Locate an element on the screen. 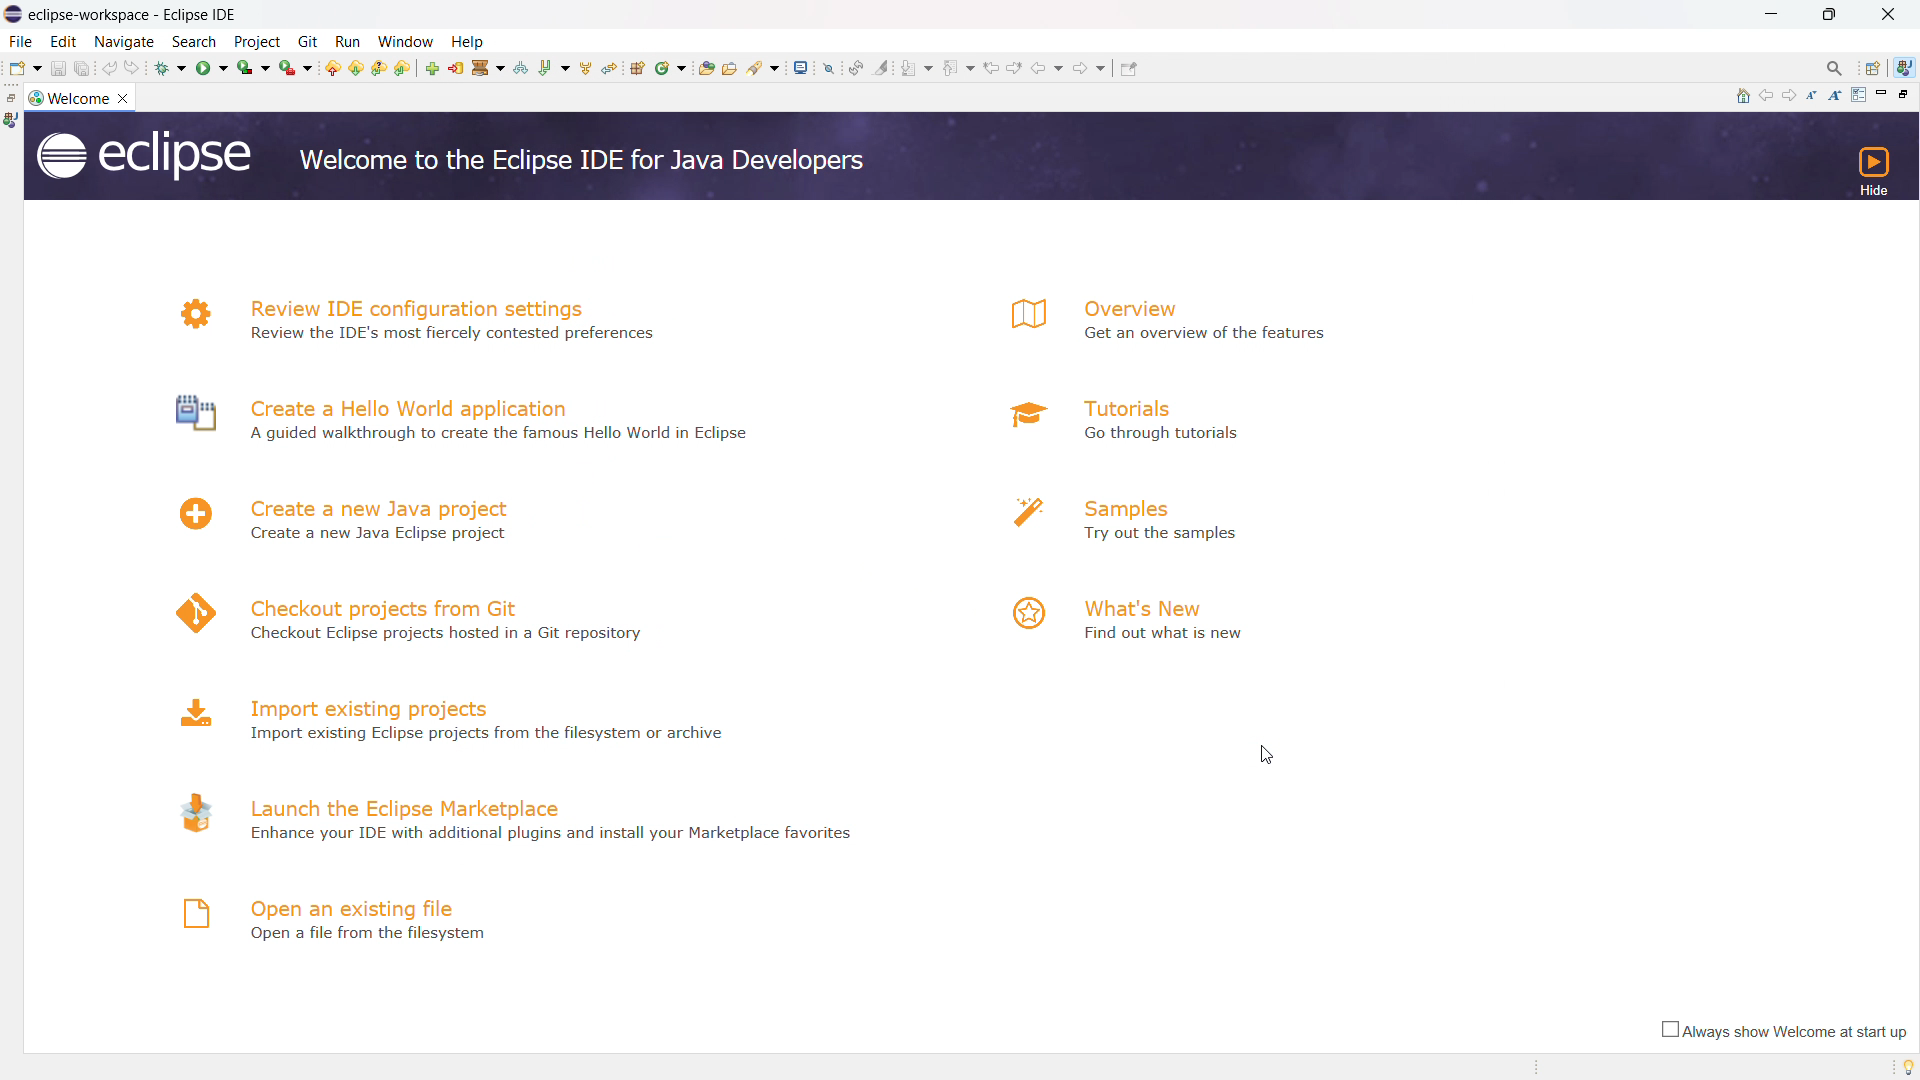 This screenshot has height=1080, width=1920. always show welcome at start up is located at coordinates (1780, 1031).